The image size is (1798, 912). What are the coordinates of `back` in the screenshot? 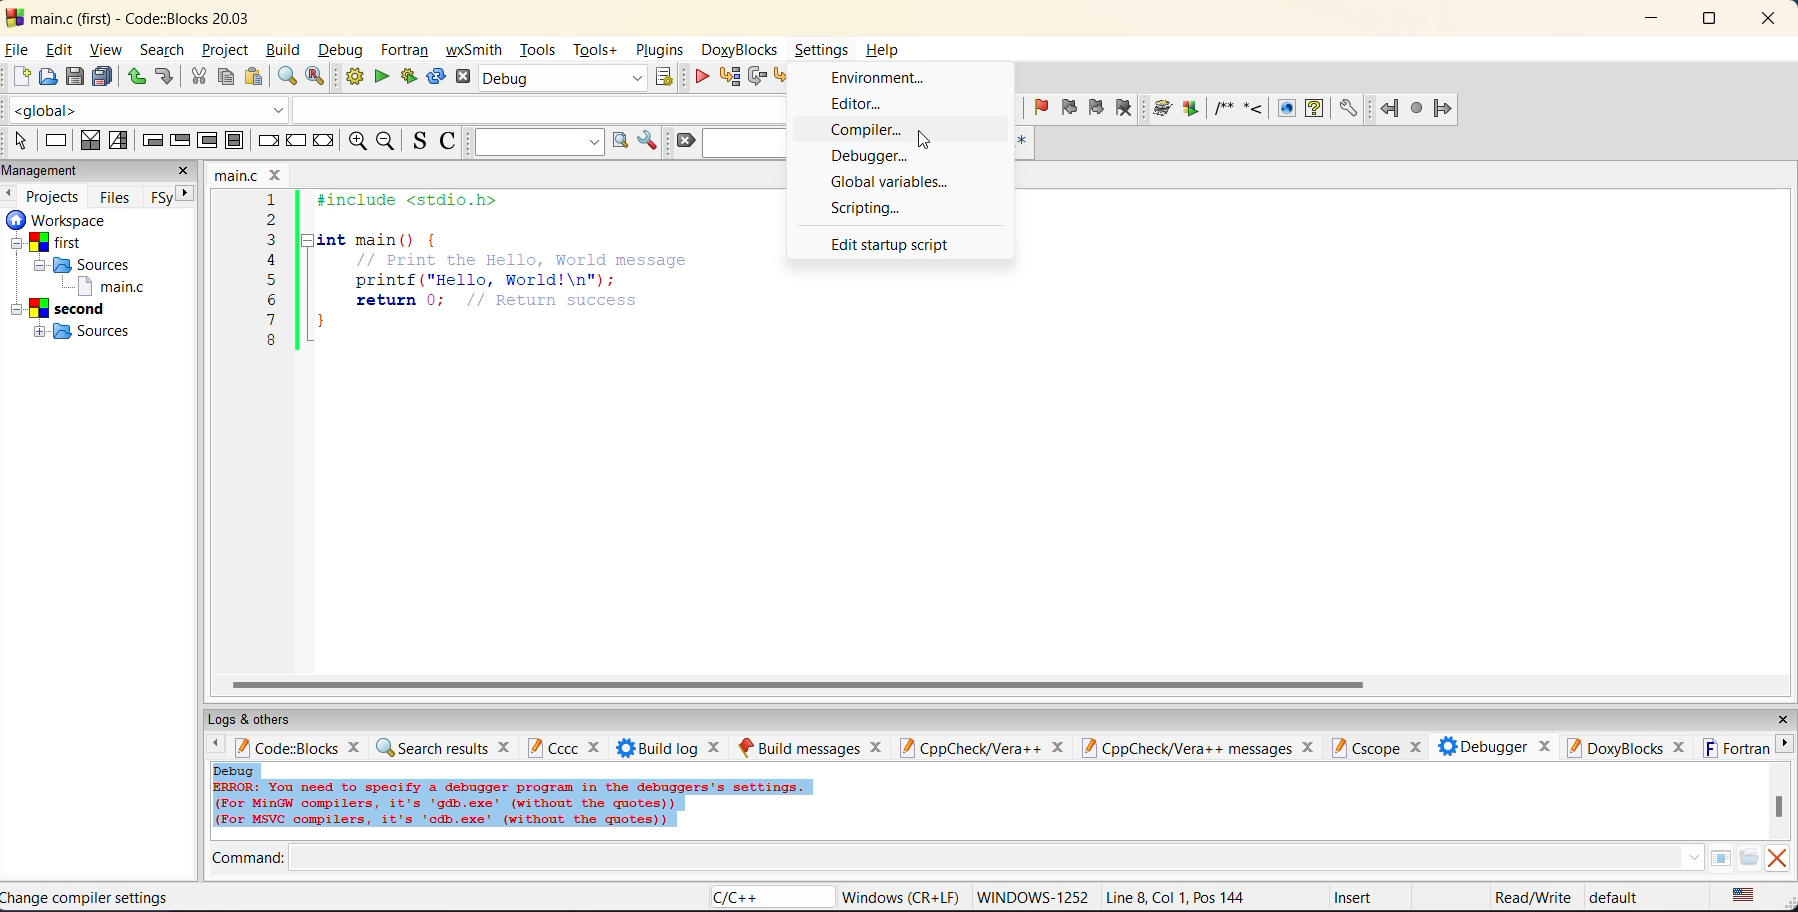 It's located at (214, 744).